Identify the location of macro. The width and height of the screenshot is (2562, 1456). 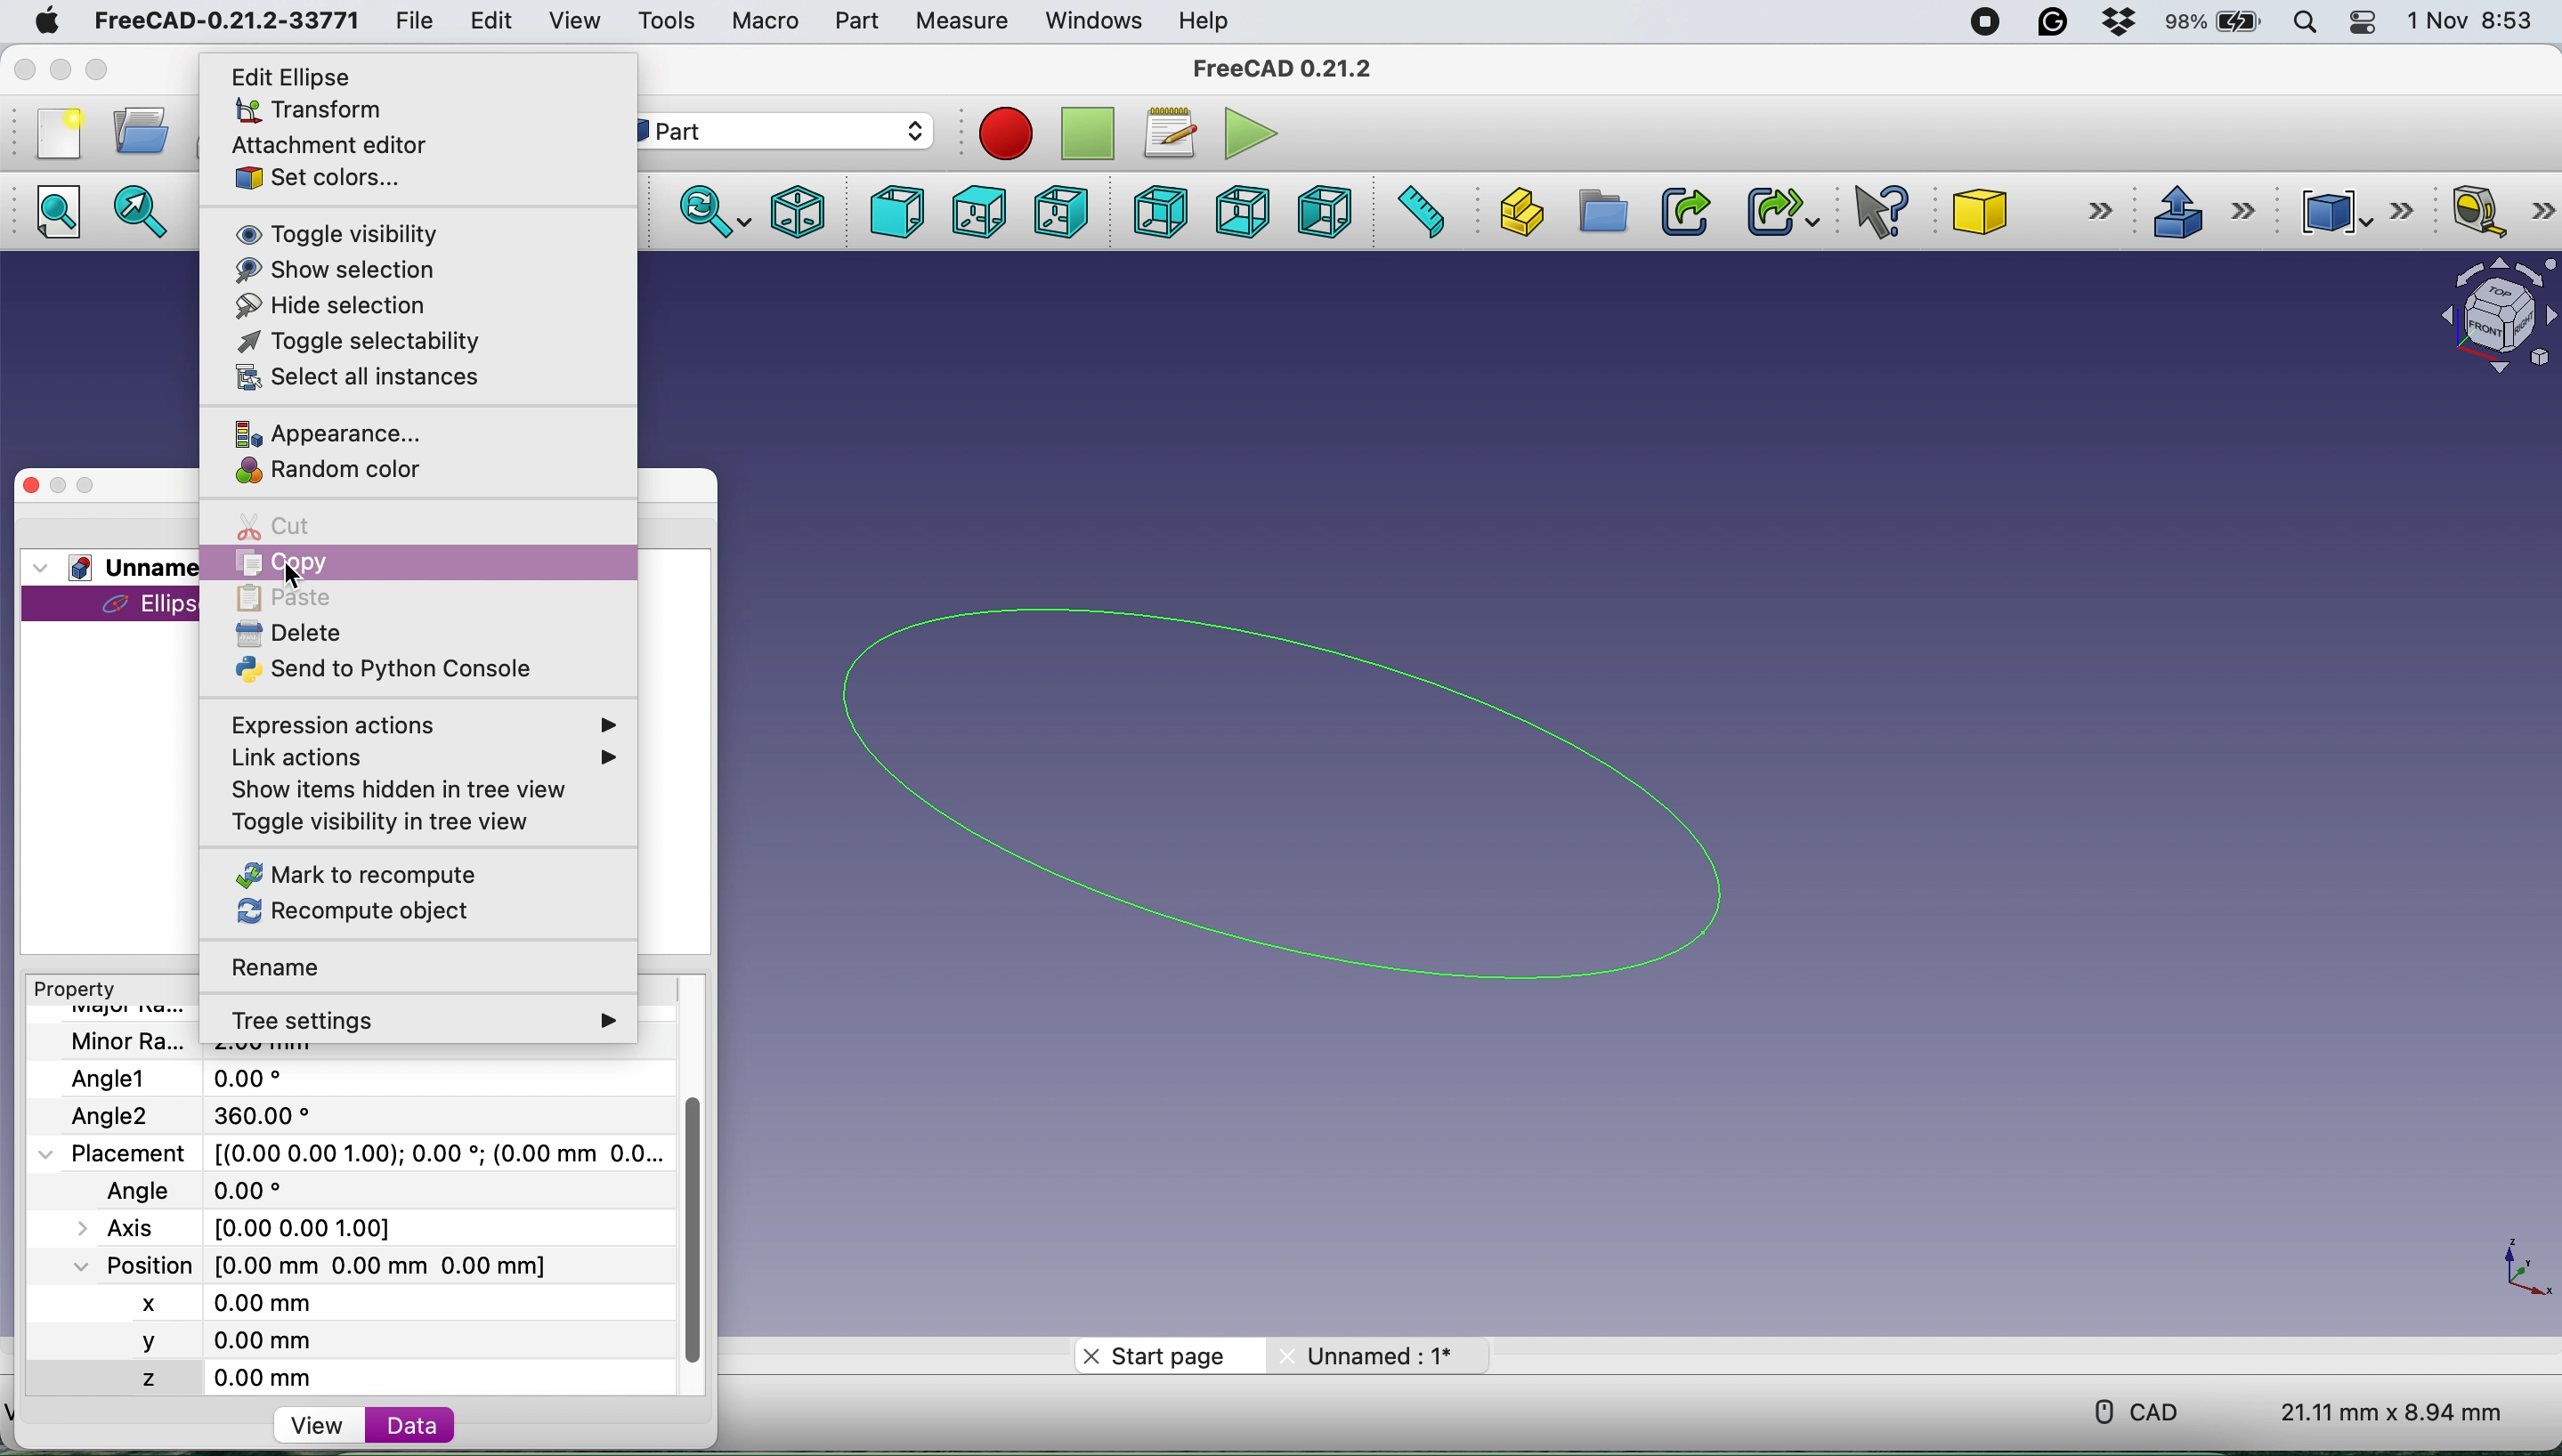
(764, 22).